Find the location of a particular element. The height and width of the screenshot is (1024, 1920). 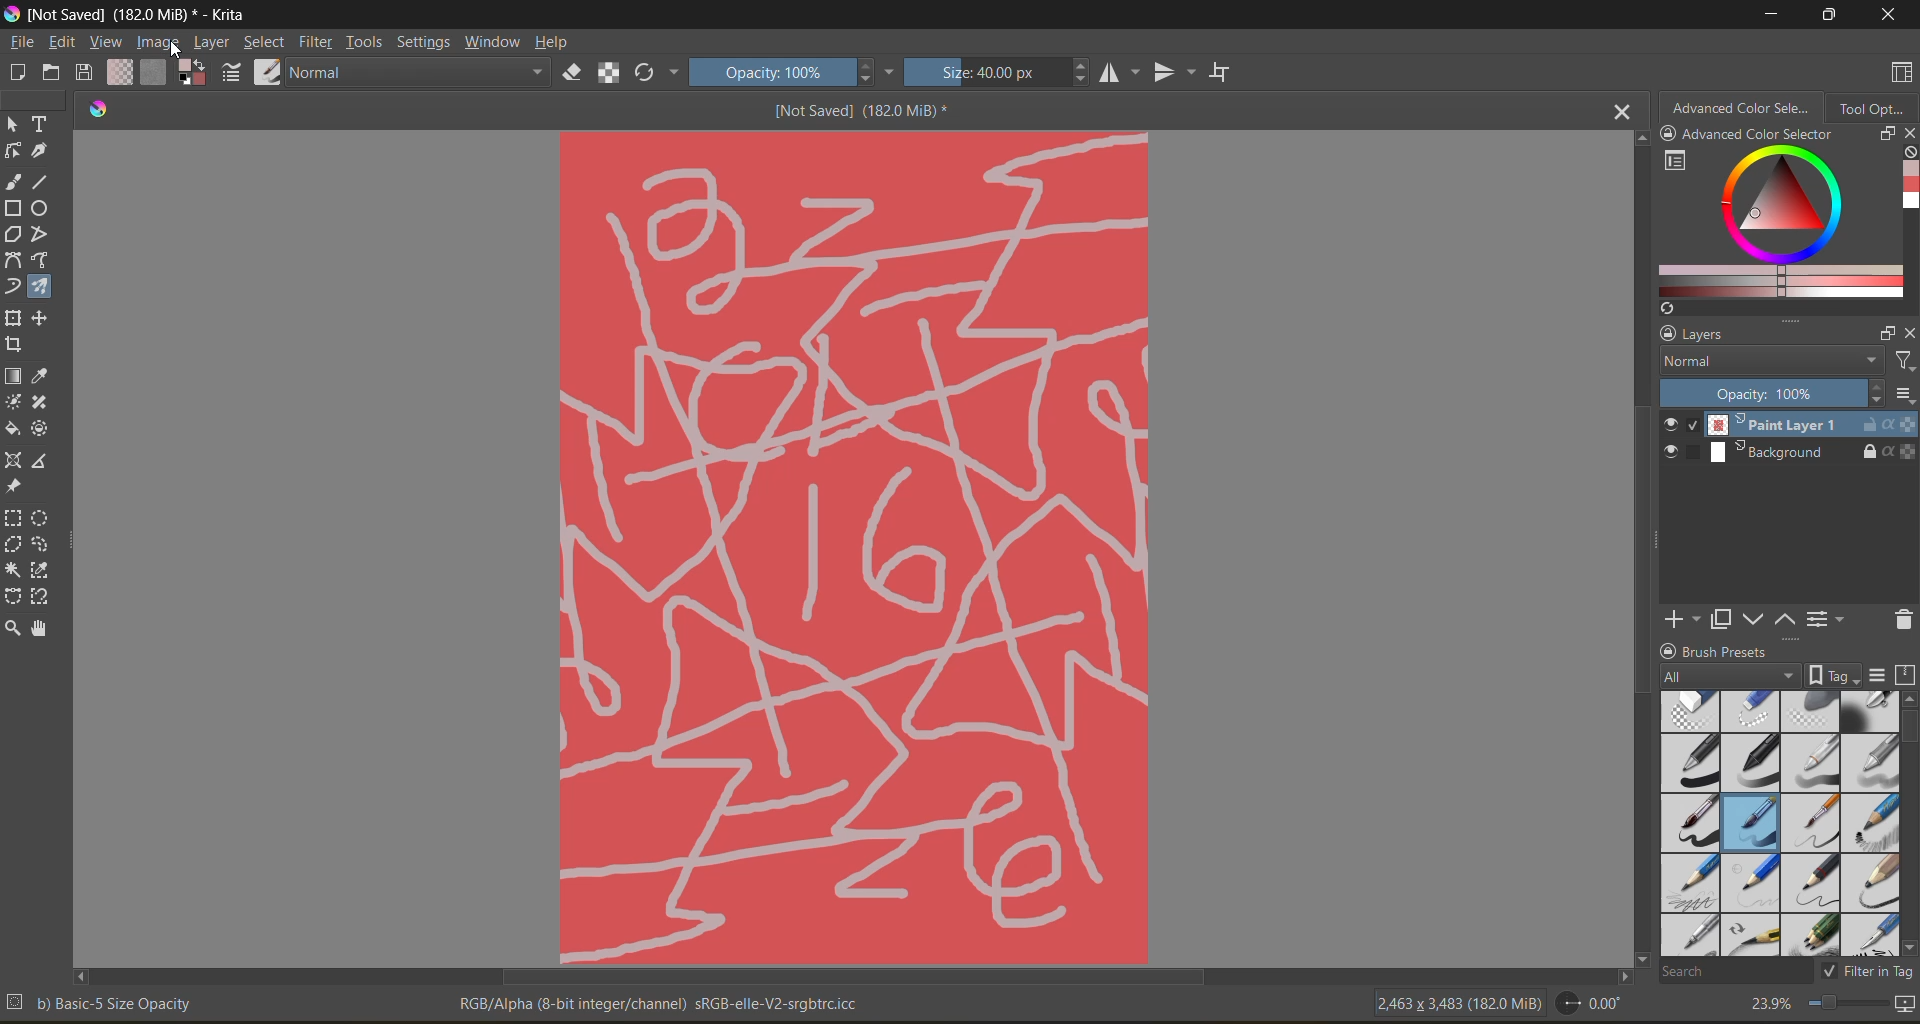

mask down is located at coordinates (1753, 620).